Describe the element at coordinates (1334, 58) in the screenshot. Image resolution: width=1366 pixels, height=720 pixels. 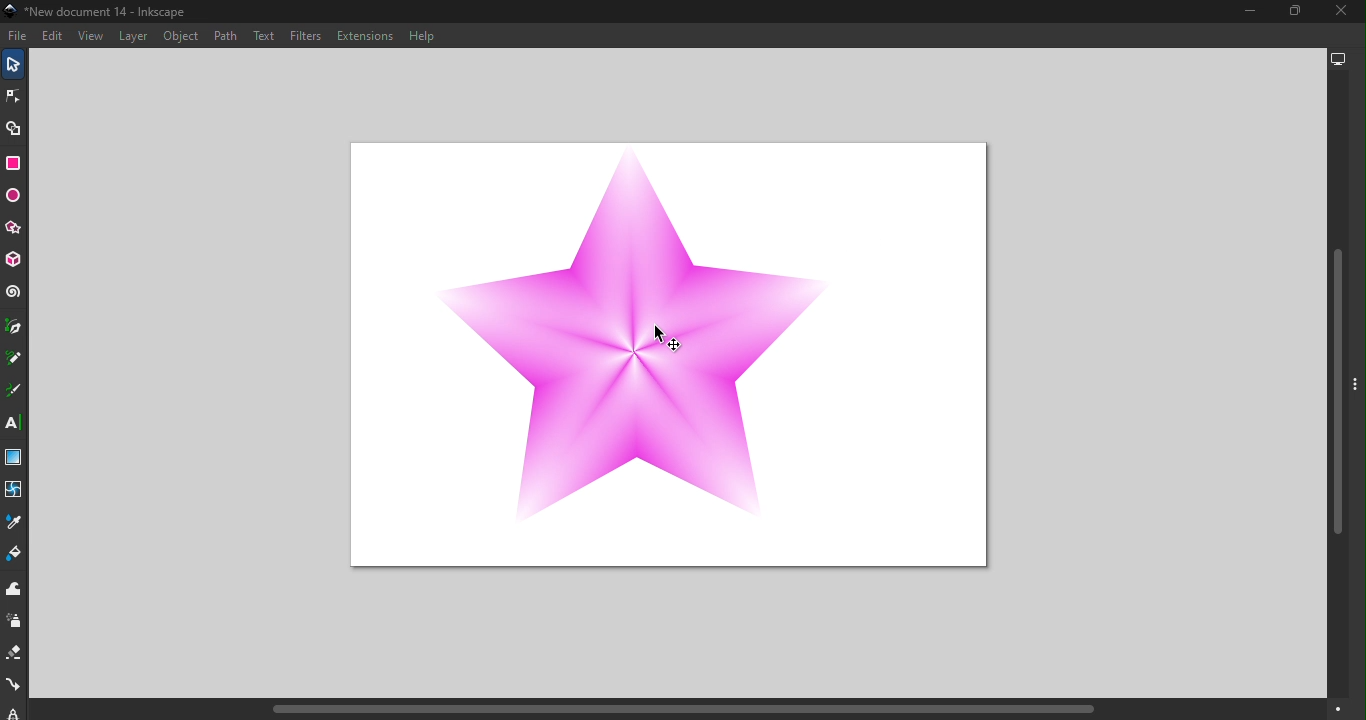
I see `Display options` at that location.